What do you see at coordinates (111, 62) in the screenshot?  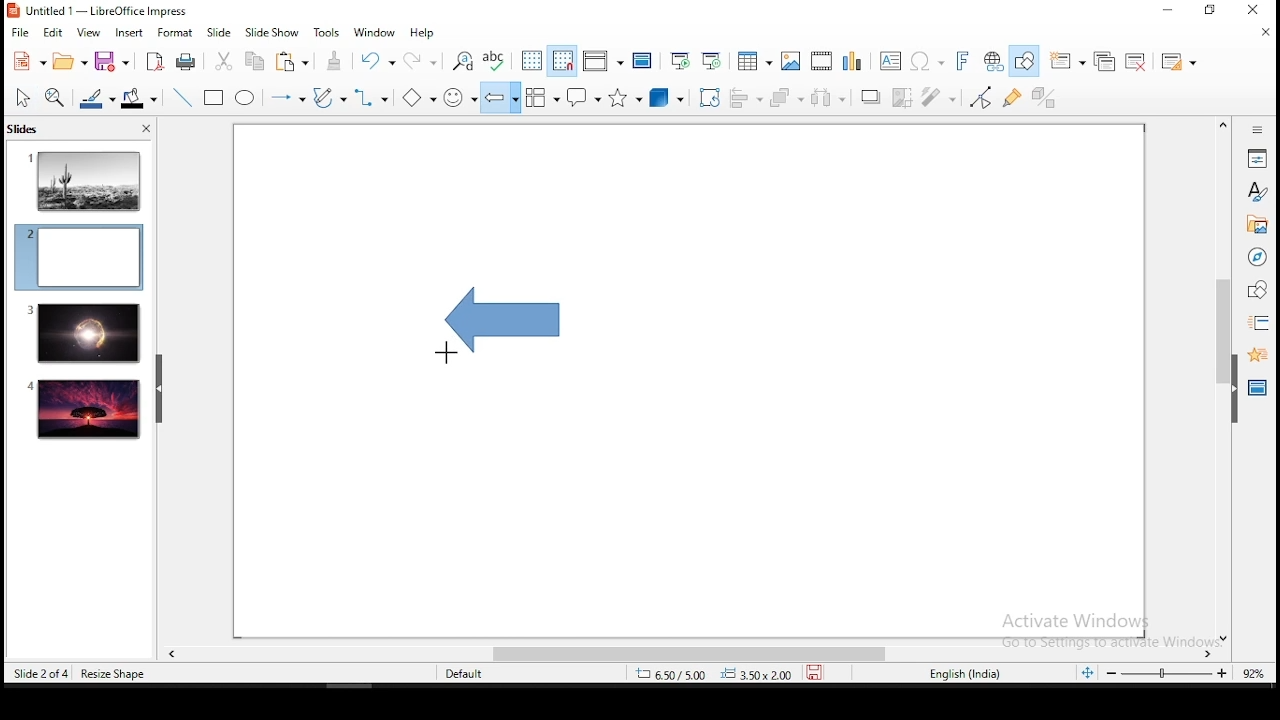 I see `save` at bounding box center [111, 62].